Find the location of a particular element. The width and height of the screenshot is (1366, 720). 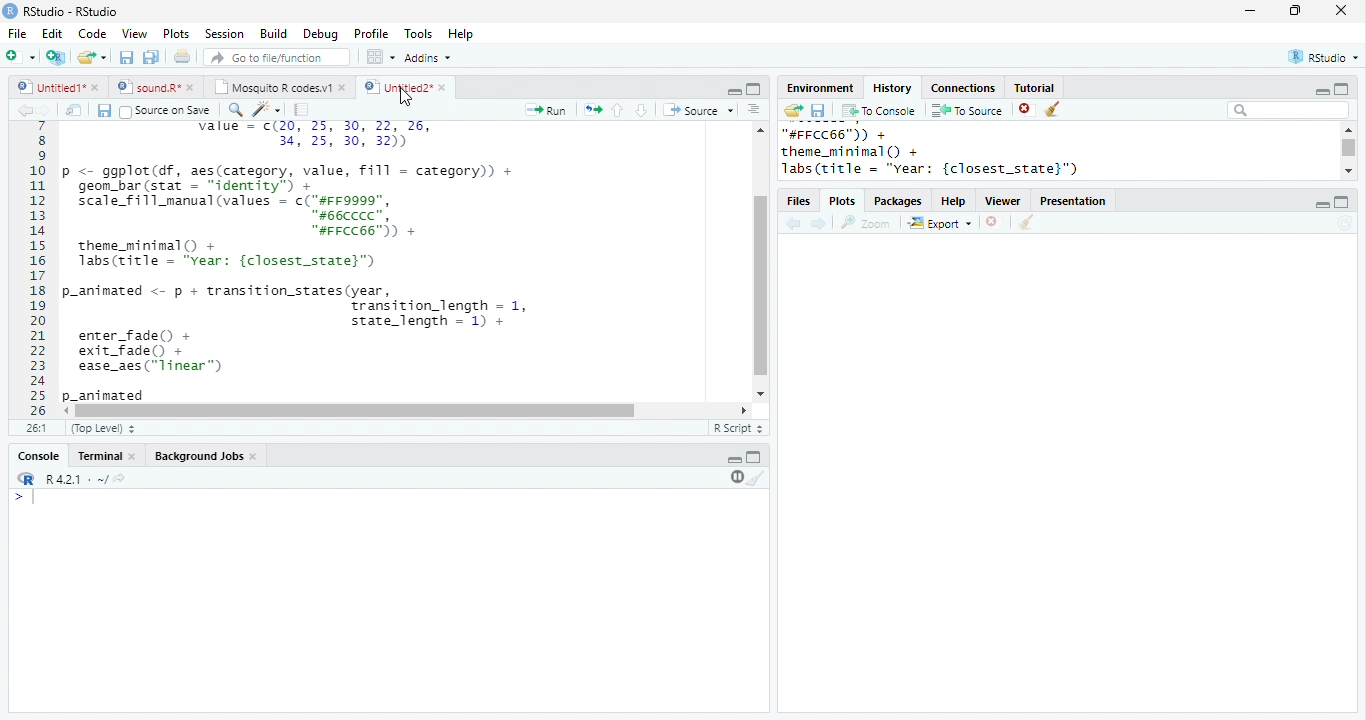

Export is located at coordinates (939, 222).